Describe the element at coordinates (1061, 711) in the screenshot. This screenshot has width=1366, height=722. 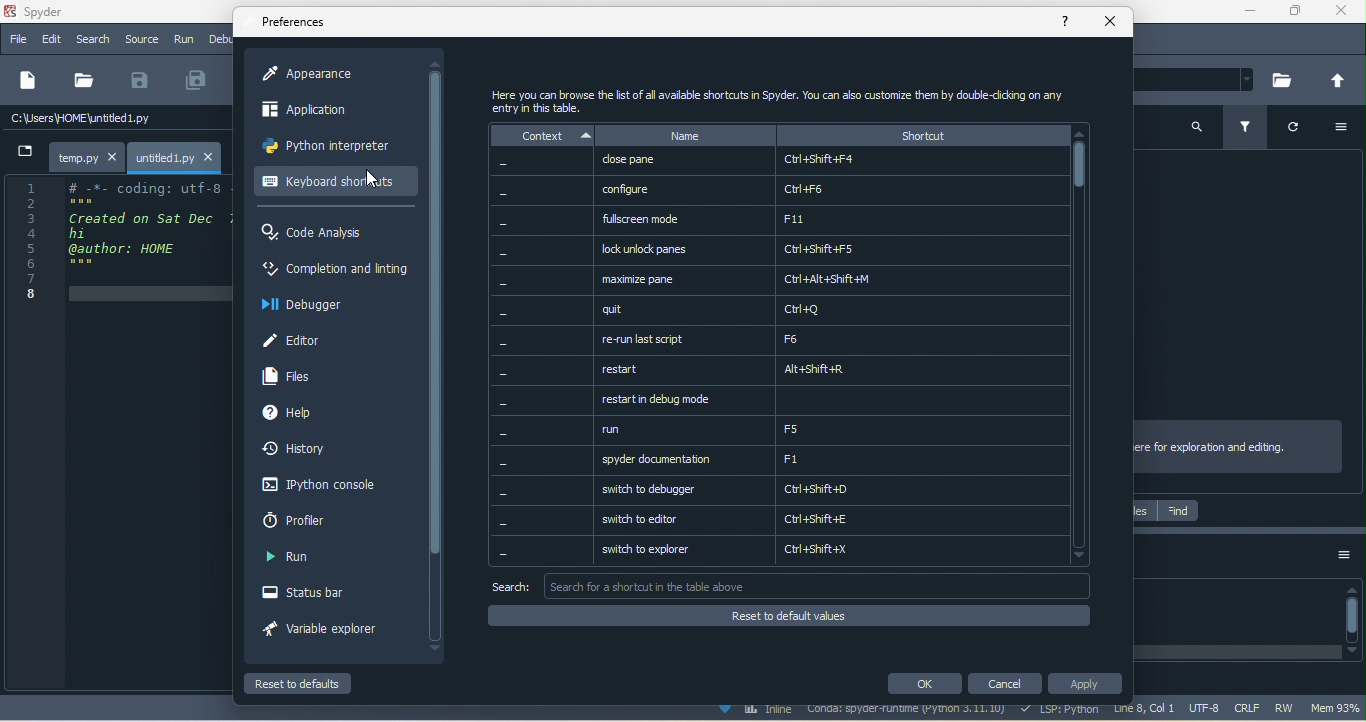
I see `lsp- python` at that location.